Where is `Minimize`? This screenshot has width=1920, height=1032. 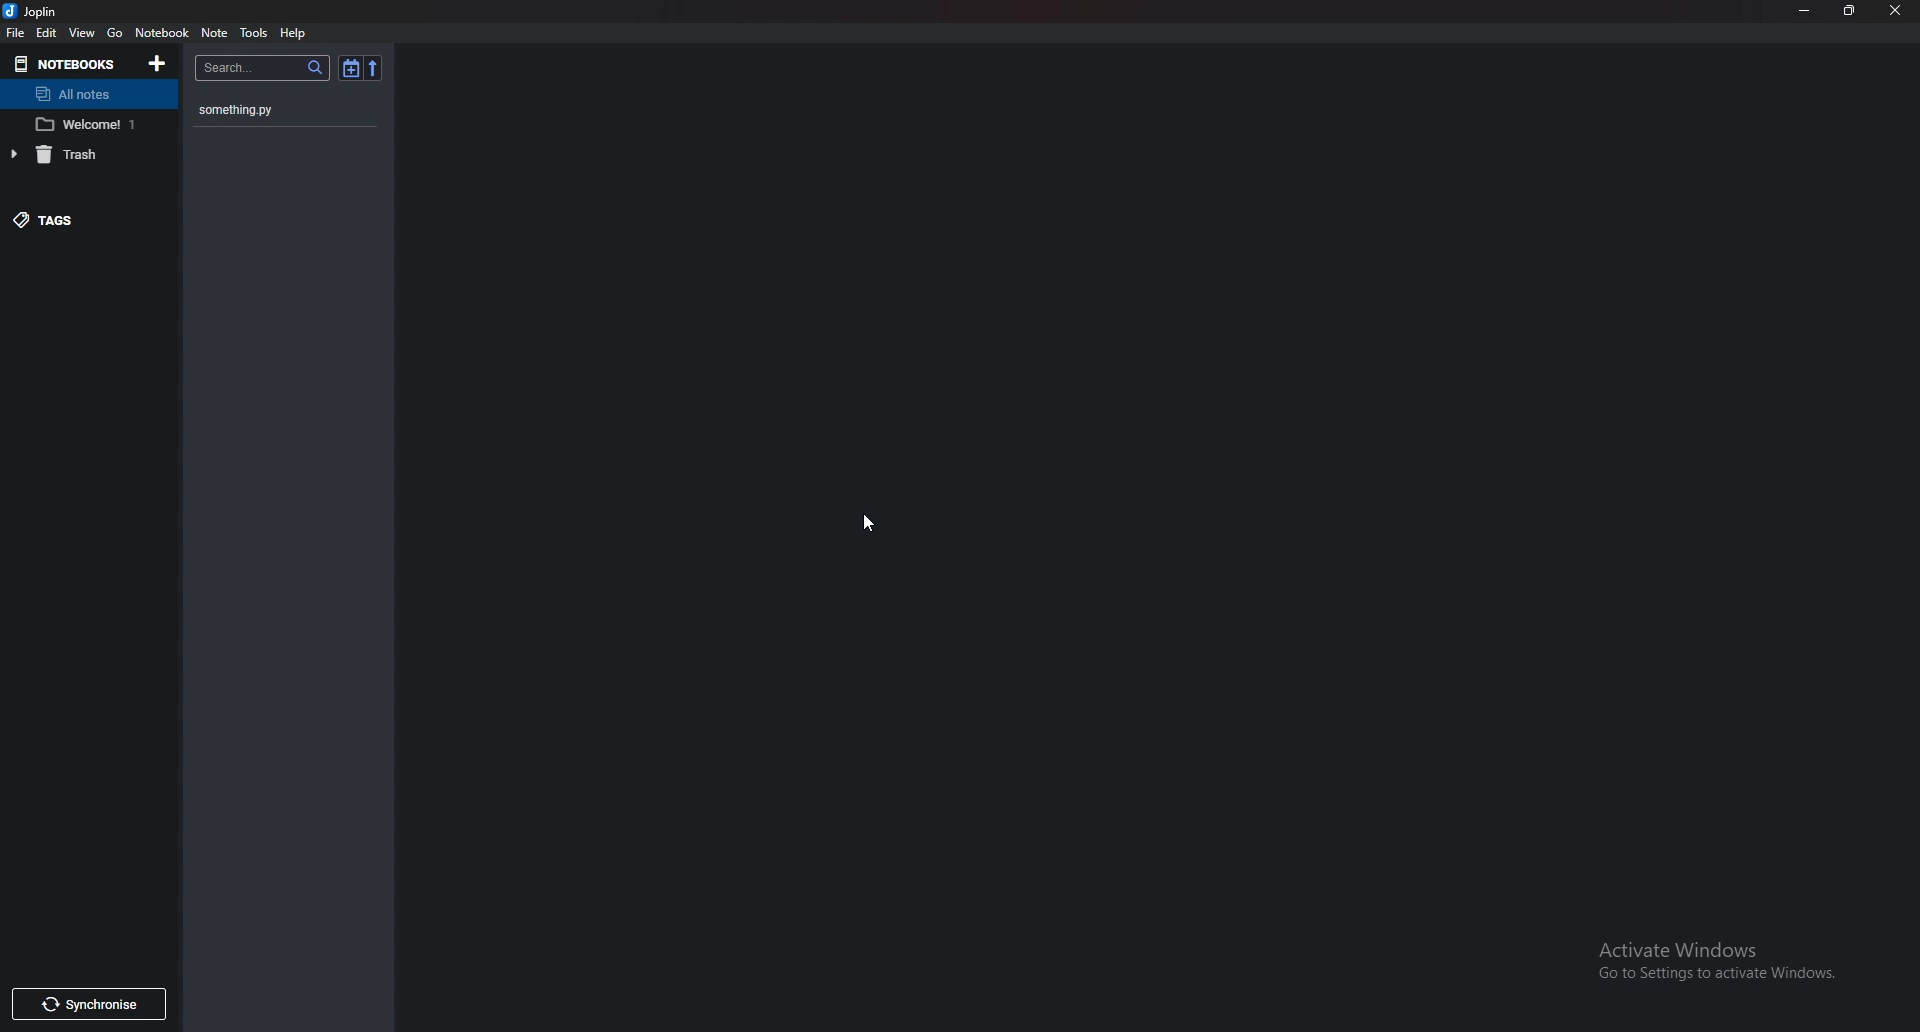 Minimize is located at coordinates (1806, 11).